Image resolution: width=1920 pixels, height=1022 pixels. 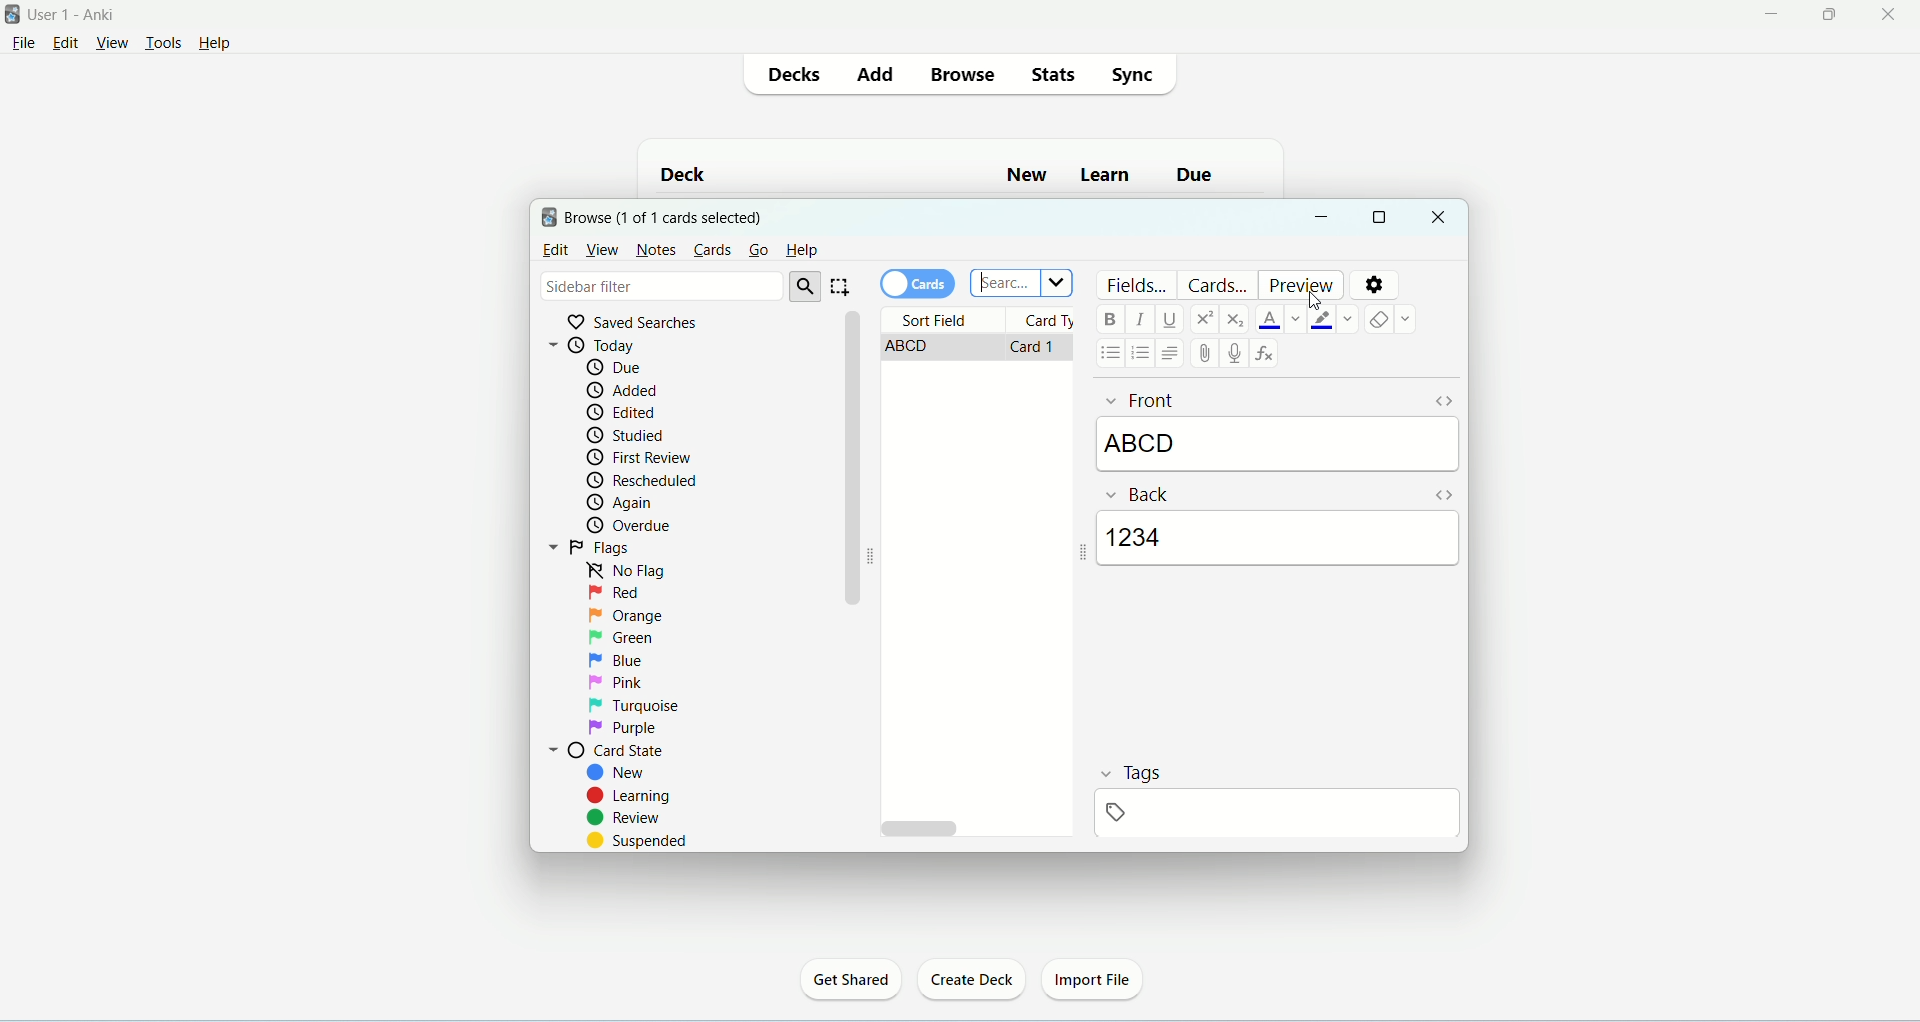 I want to click on ABCD, so click(x=942, y=348).